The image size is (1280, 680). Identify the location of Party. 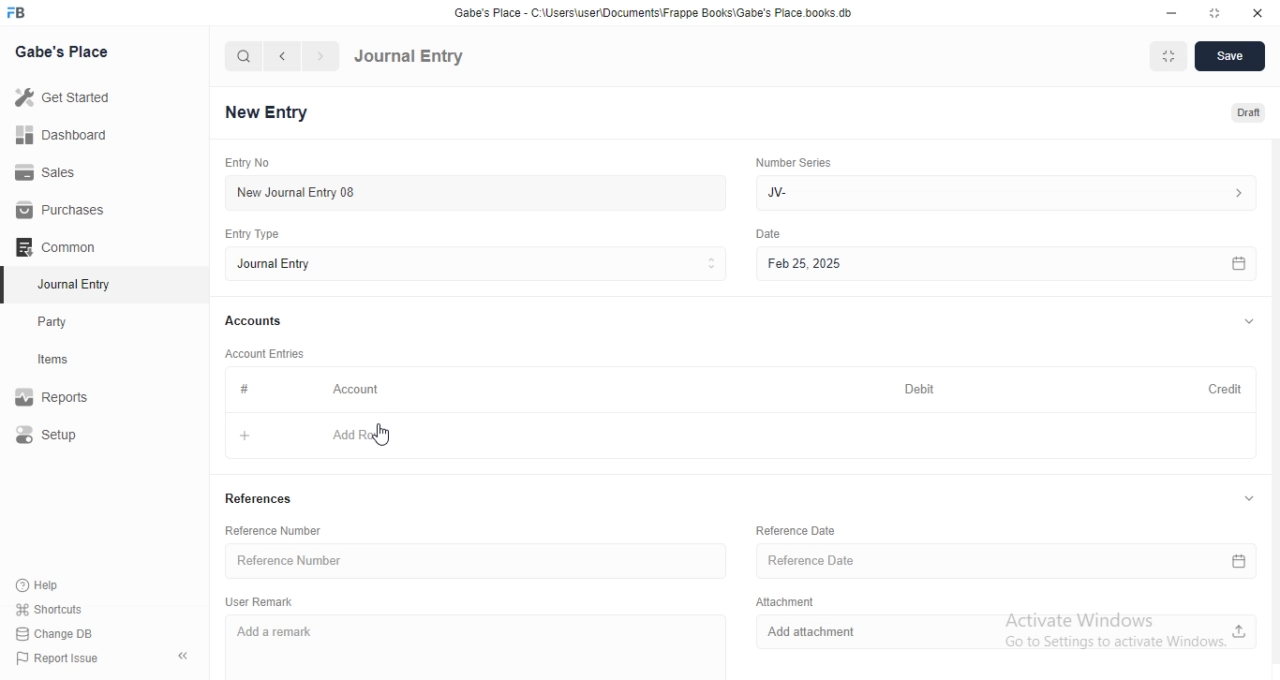
(72, 322).